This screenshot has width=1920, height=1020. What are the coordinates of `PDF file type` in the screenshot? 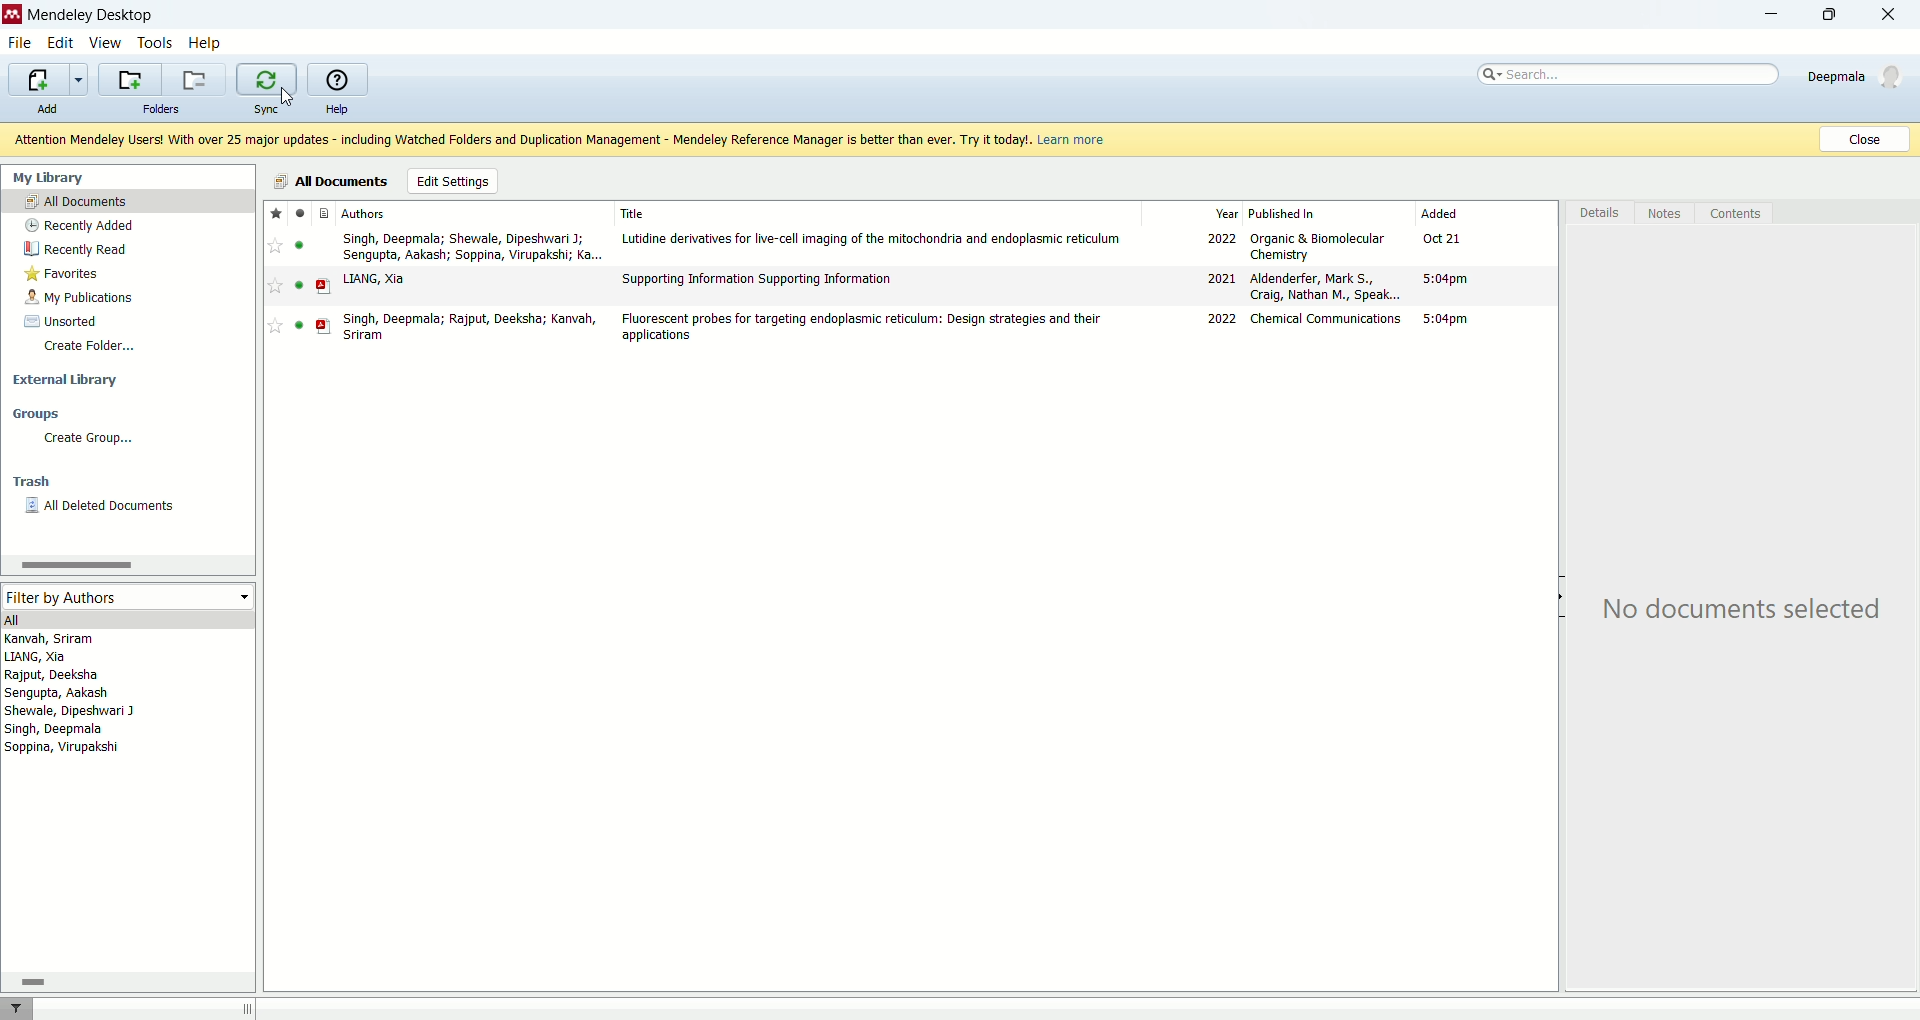 It's located at (325, 287).